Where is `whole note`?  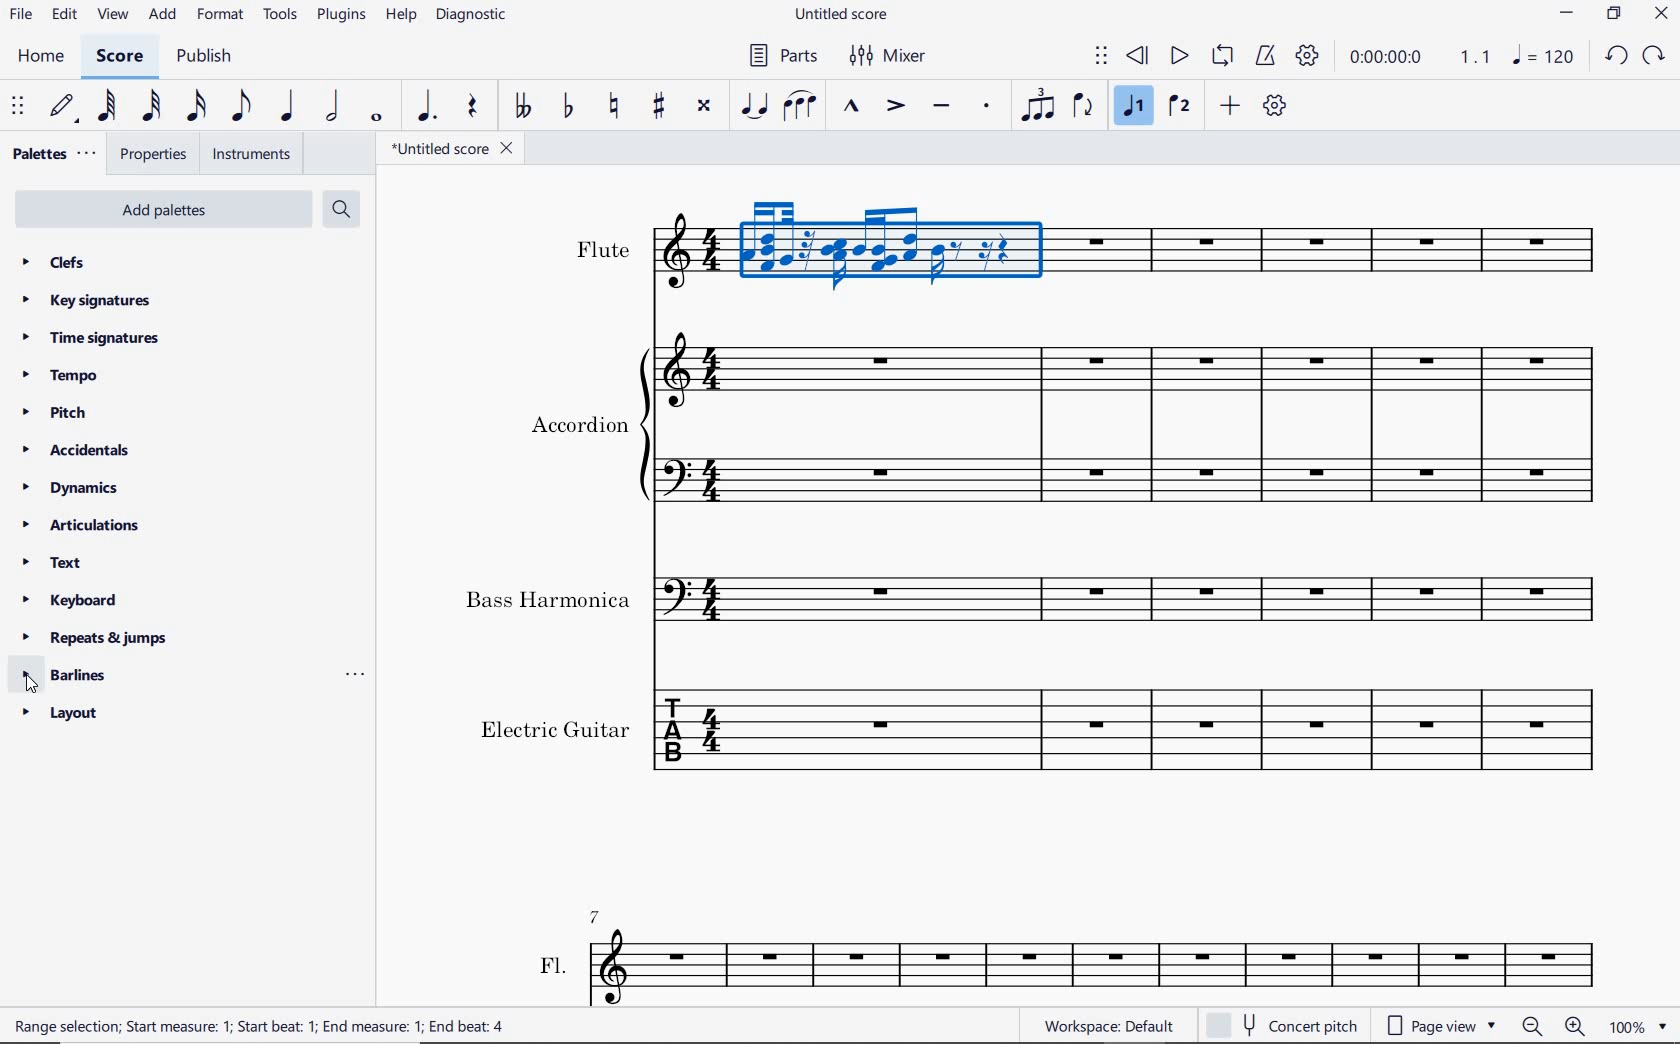 whole note is located at coordinates (376, 119).